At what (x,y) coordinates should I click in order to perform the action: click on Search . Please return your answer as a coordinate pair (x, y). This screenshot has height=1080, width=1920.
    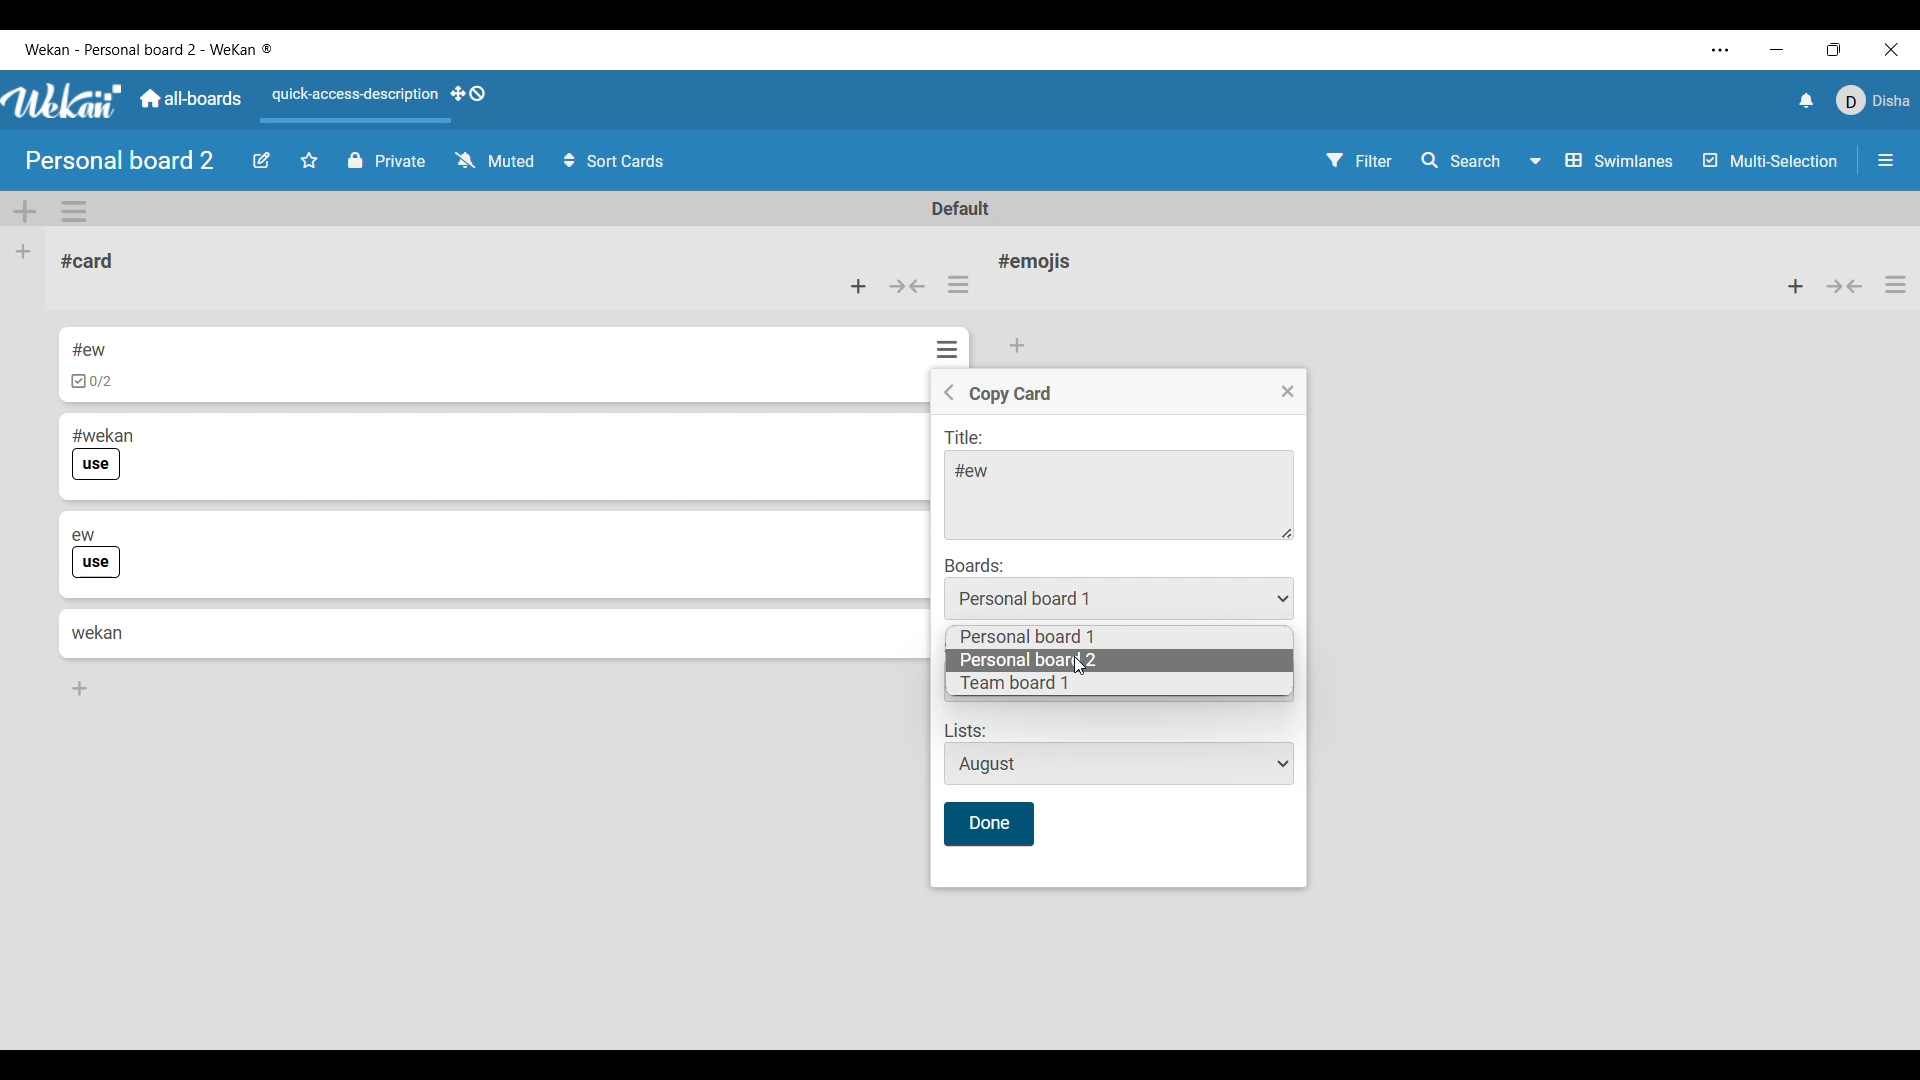
    Looking at the image, I should click on (1461, 161).